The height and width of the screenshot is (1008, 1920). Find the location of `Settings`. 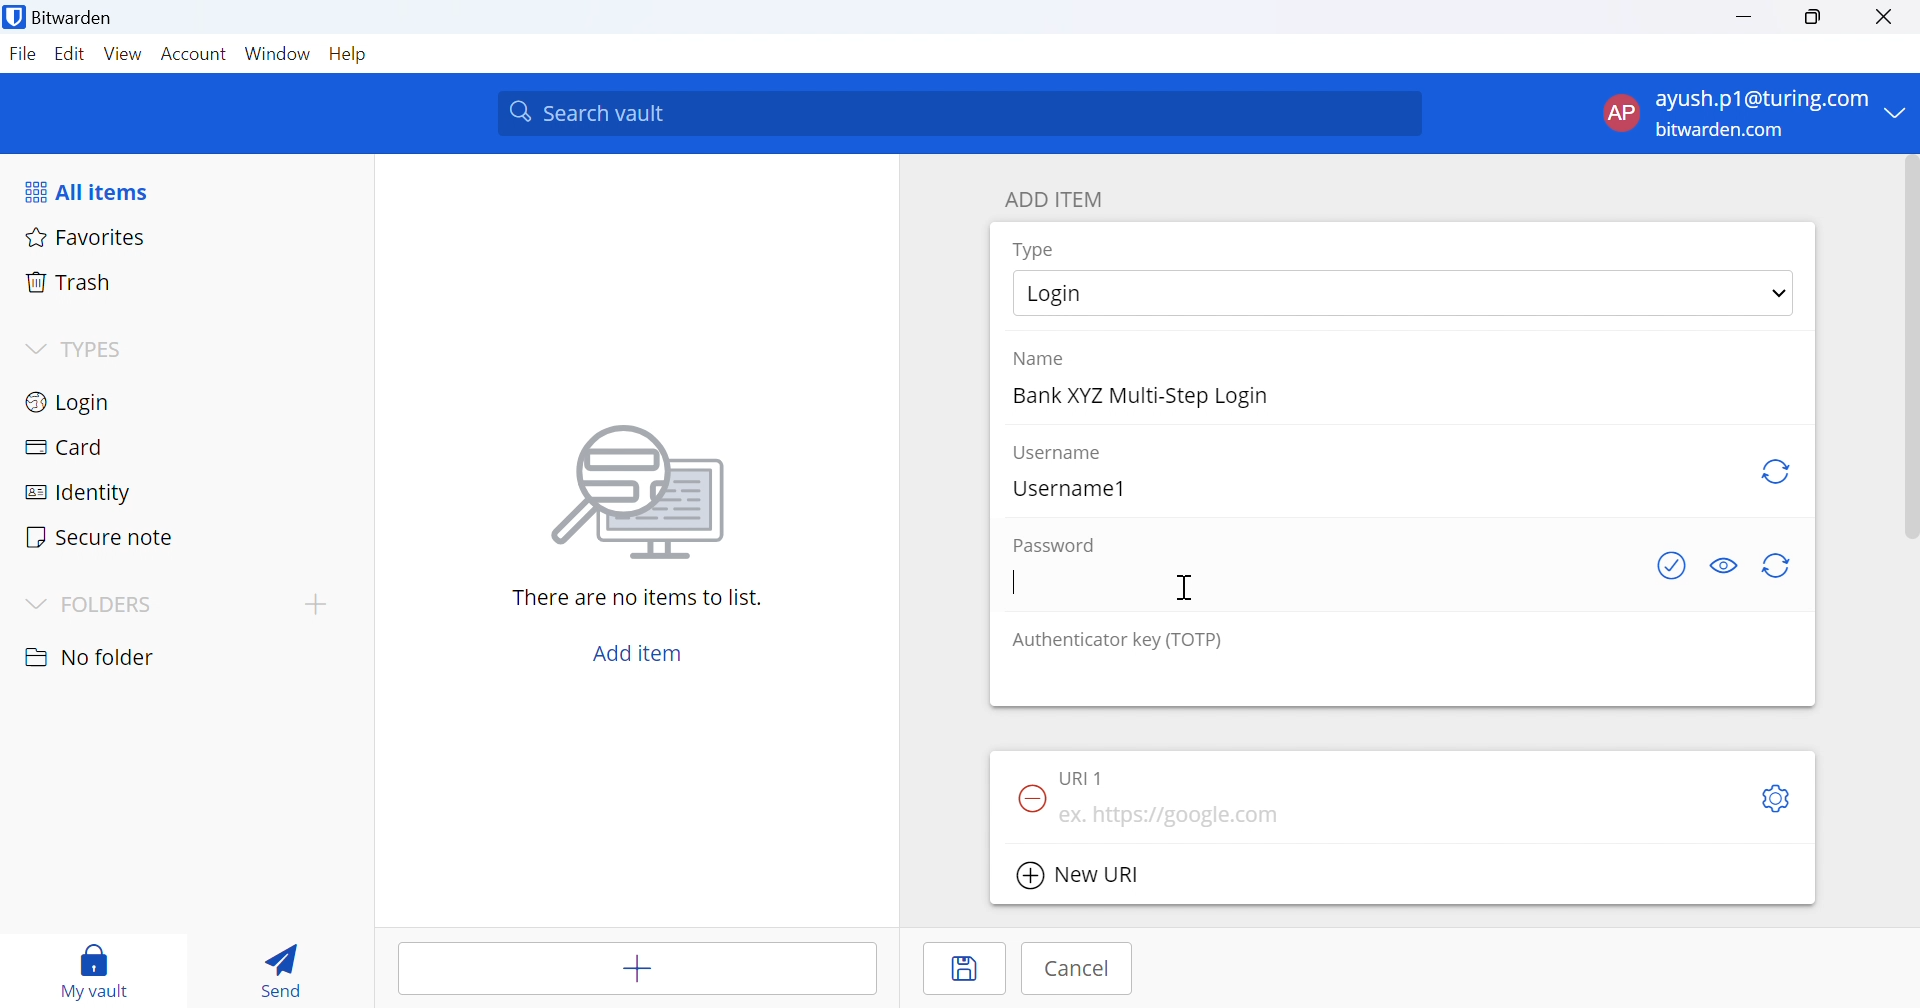

Settings is located at coordinates (1779, 798).